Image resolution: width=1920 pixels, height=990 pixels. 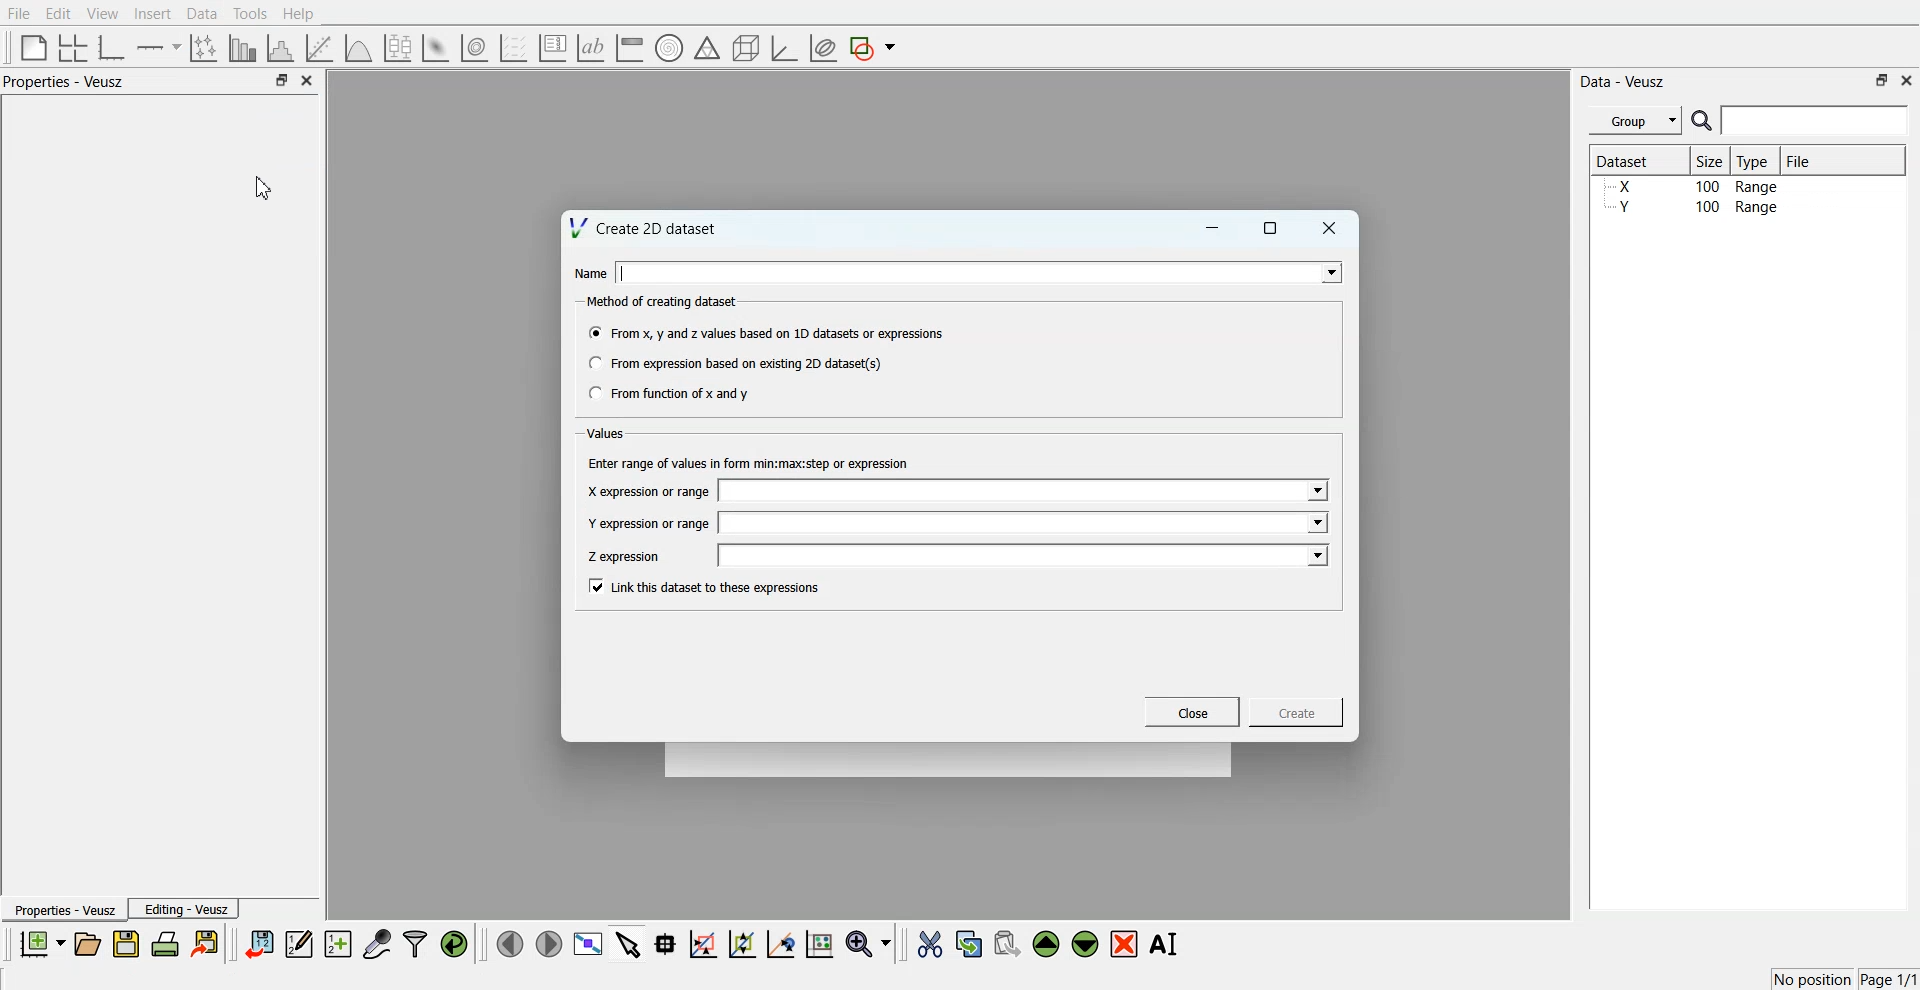 I want to click on View, so click(x=103, y=14).